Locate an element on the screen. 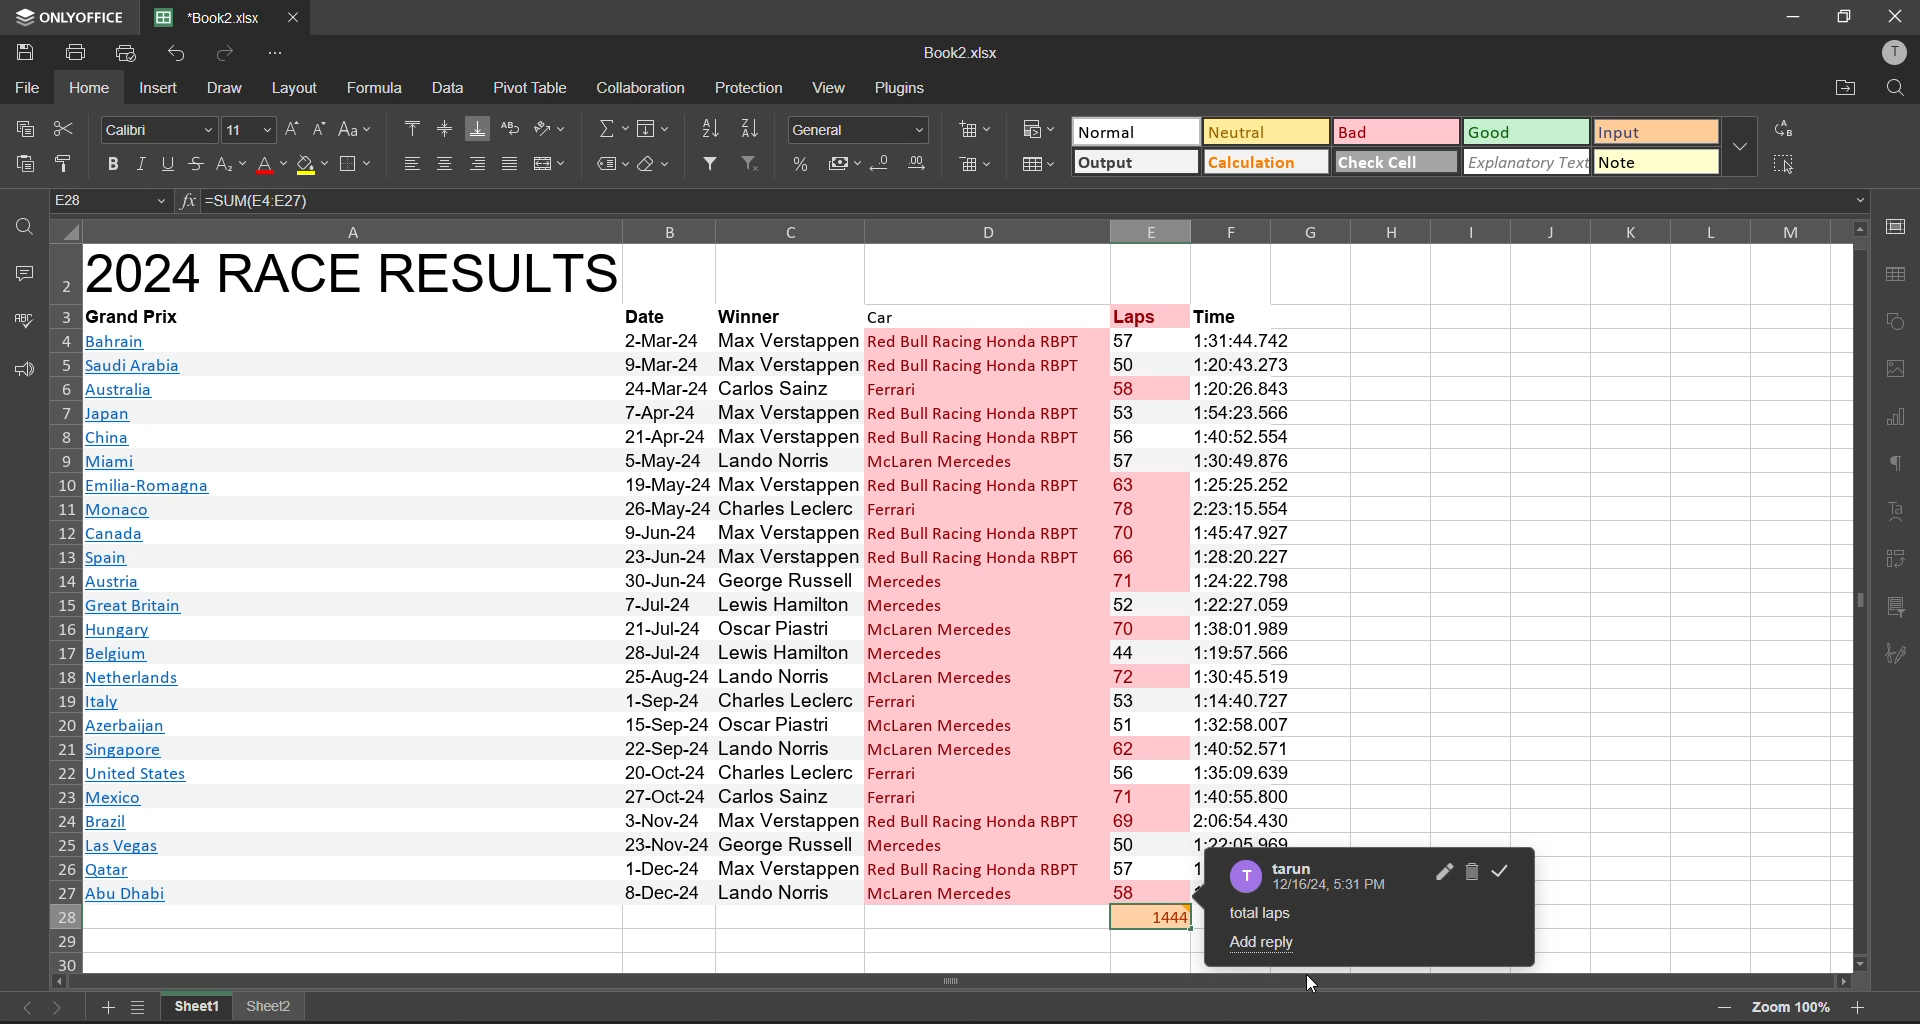 The width and height of the screenshot is (1920, 1024). more options is located at coordinates (1742, 148).